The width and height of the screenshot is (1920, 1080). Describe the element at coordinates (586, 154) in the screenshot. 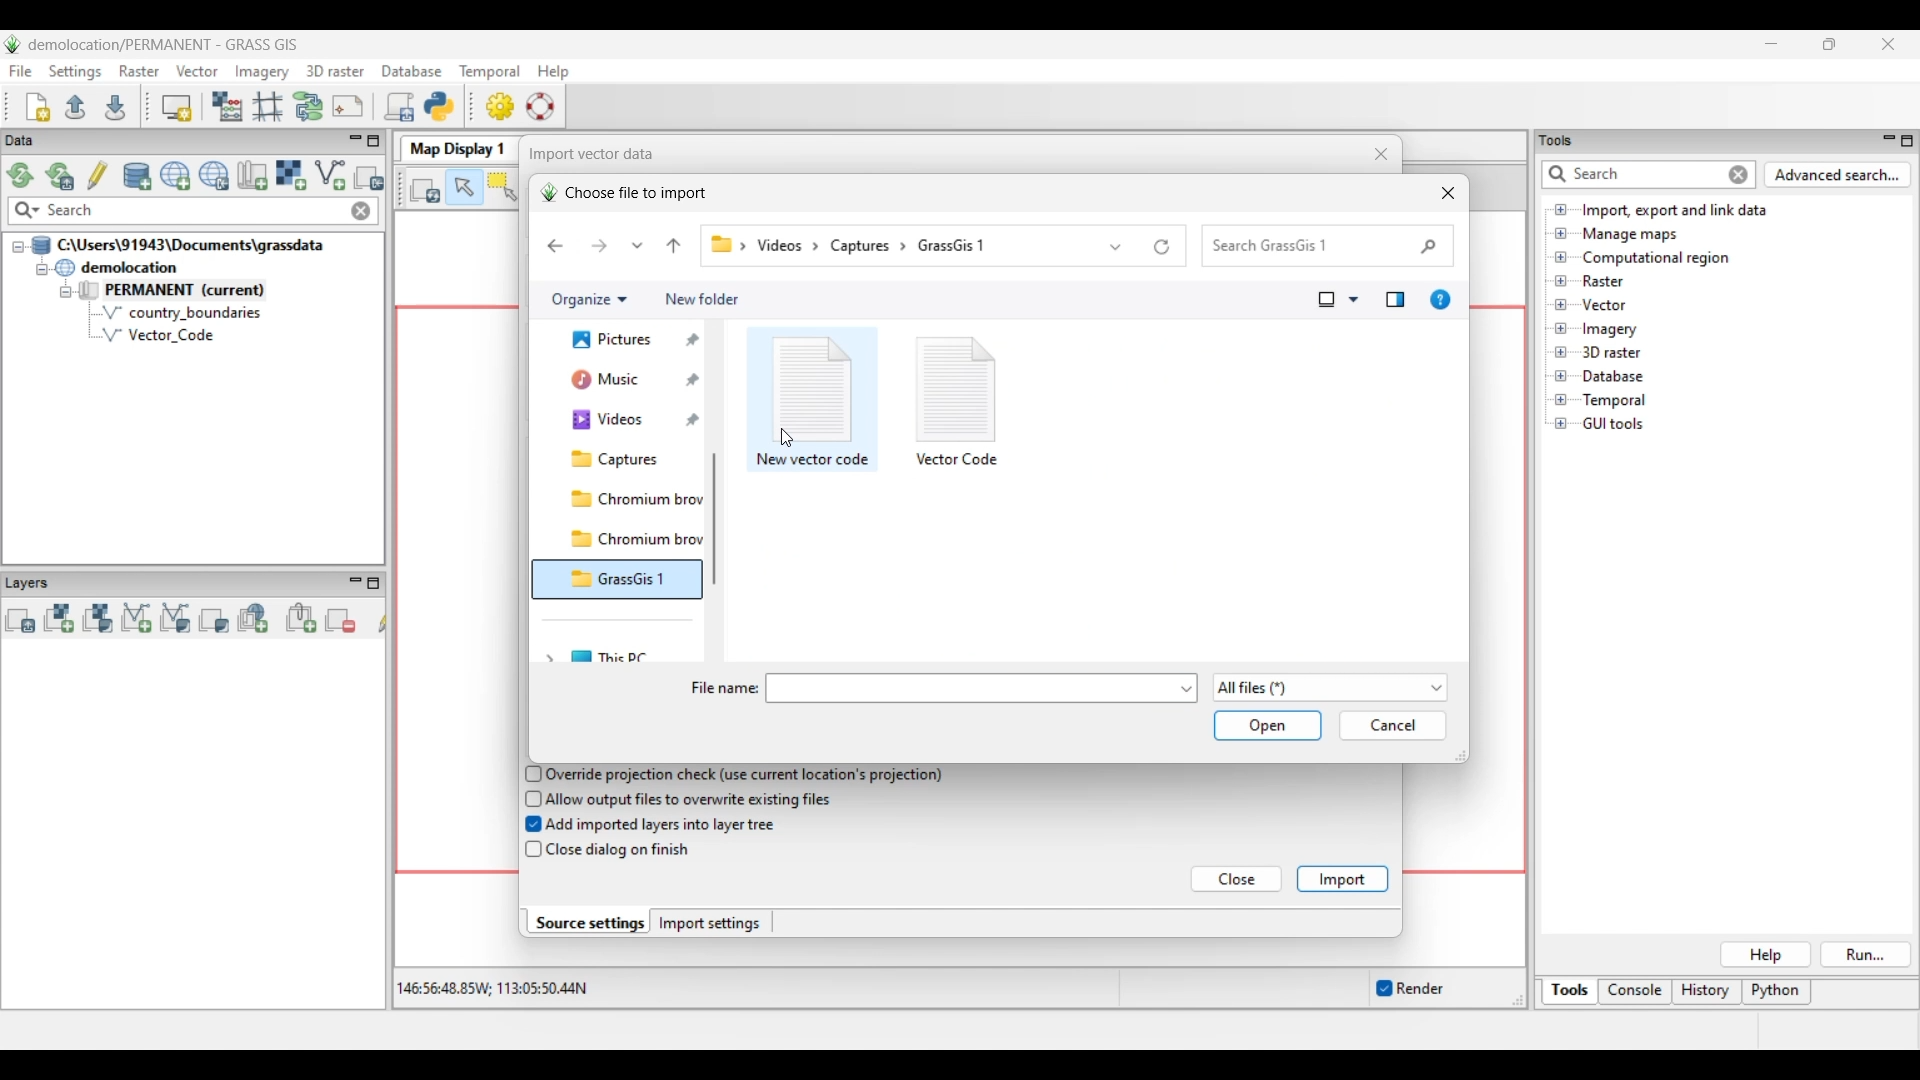

I see `| Import vector data` at that location.